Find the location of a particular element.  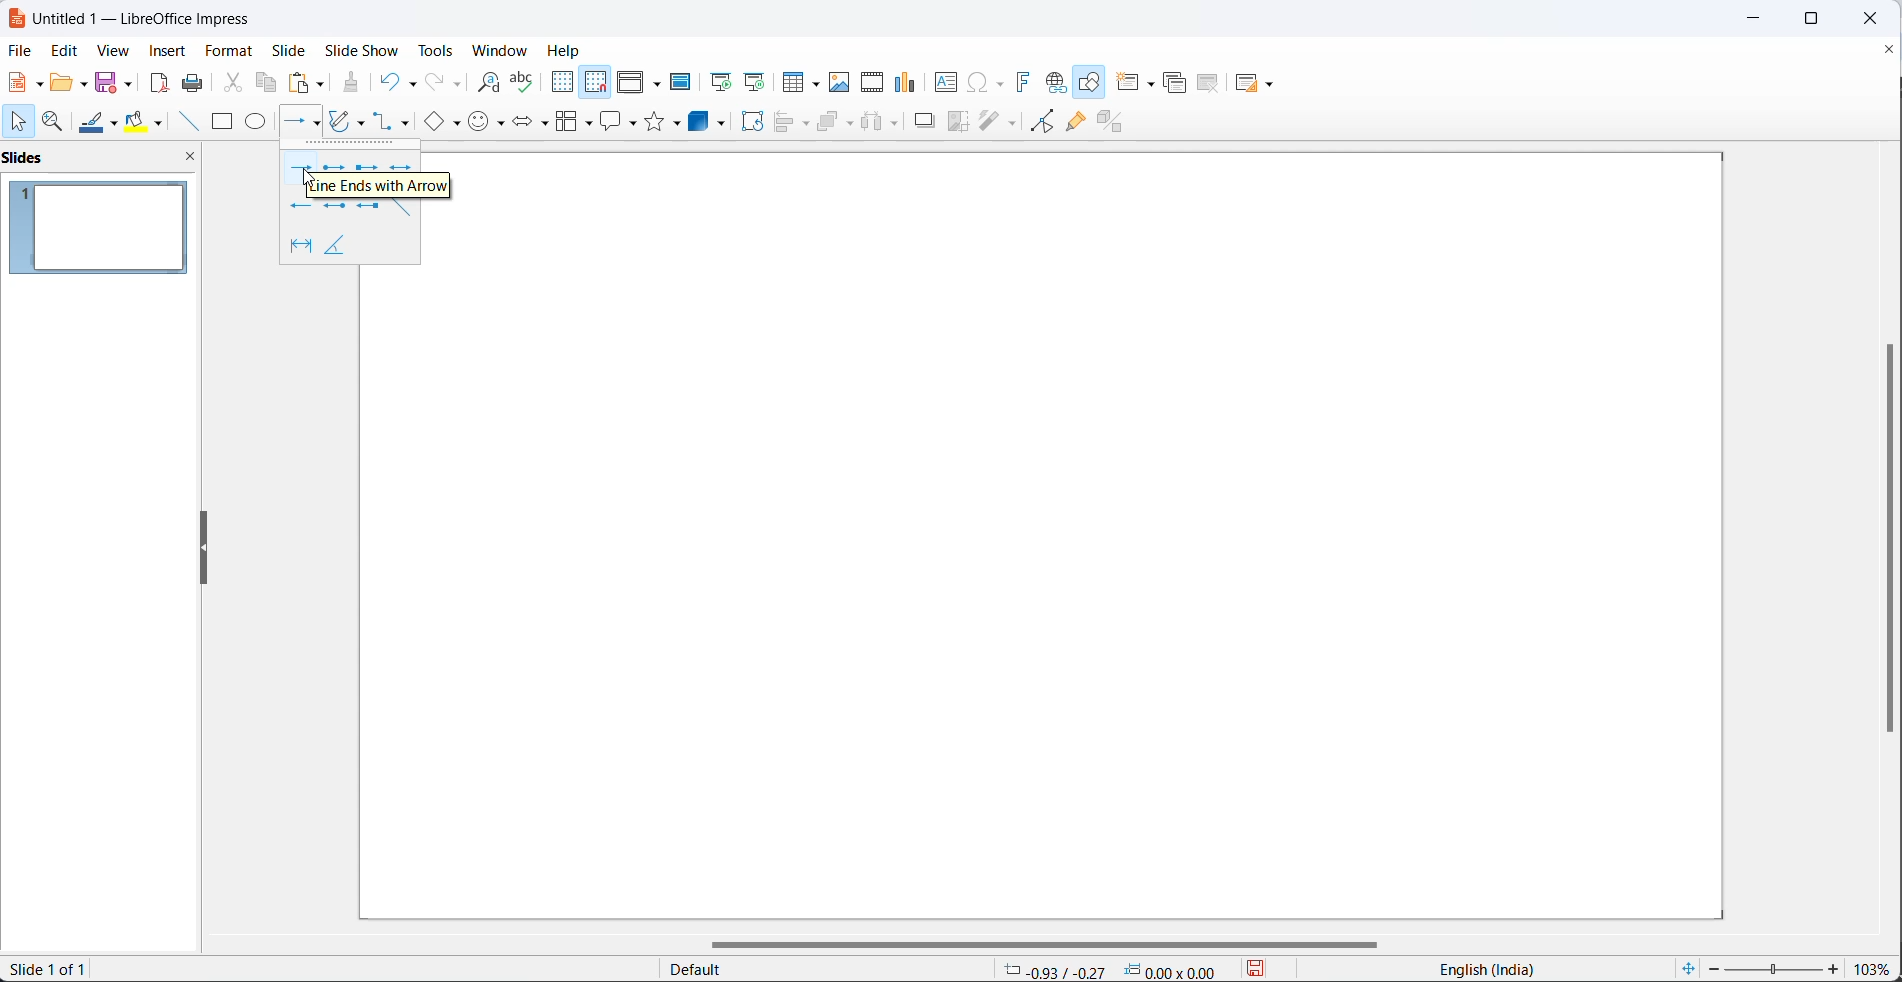

cursor is located at coordinates (305, 178).